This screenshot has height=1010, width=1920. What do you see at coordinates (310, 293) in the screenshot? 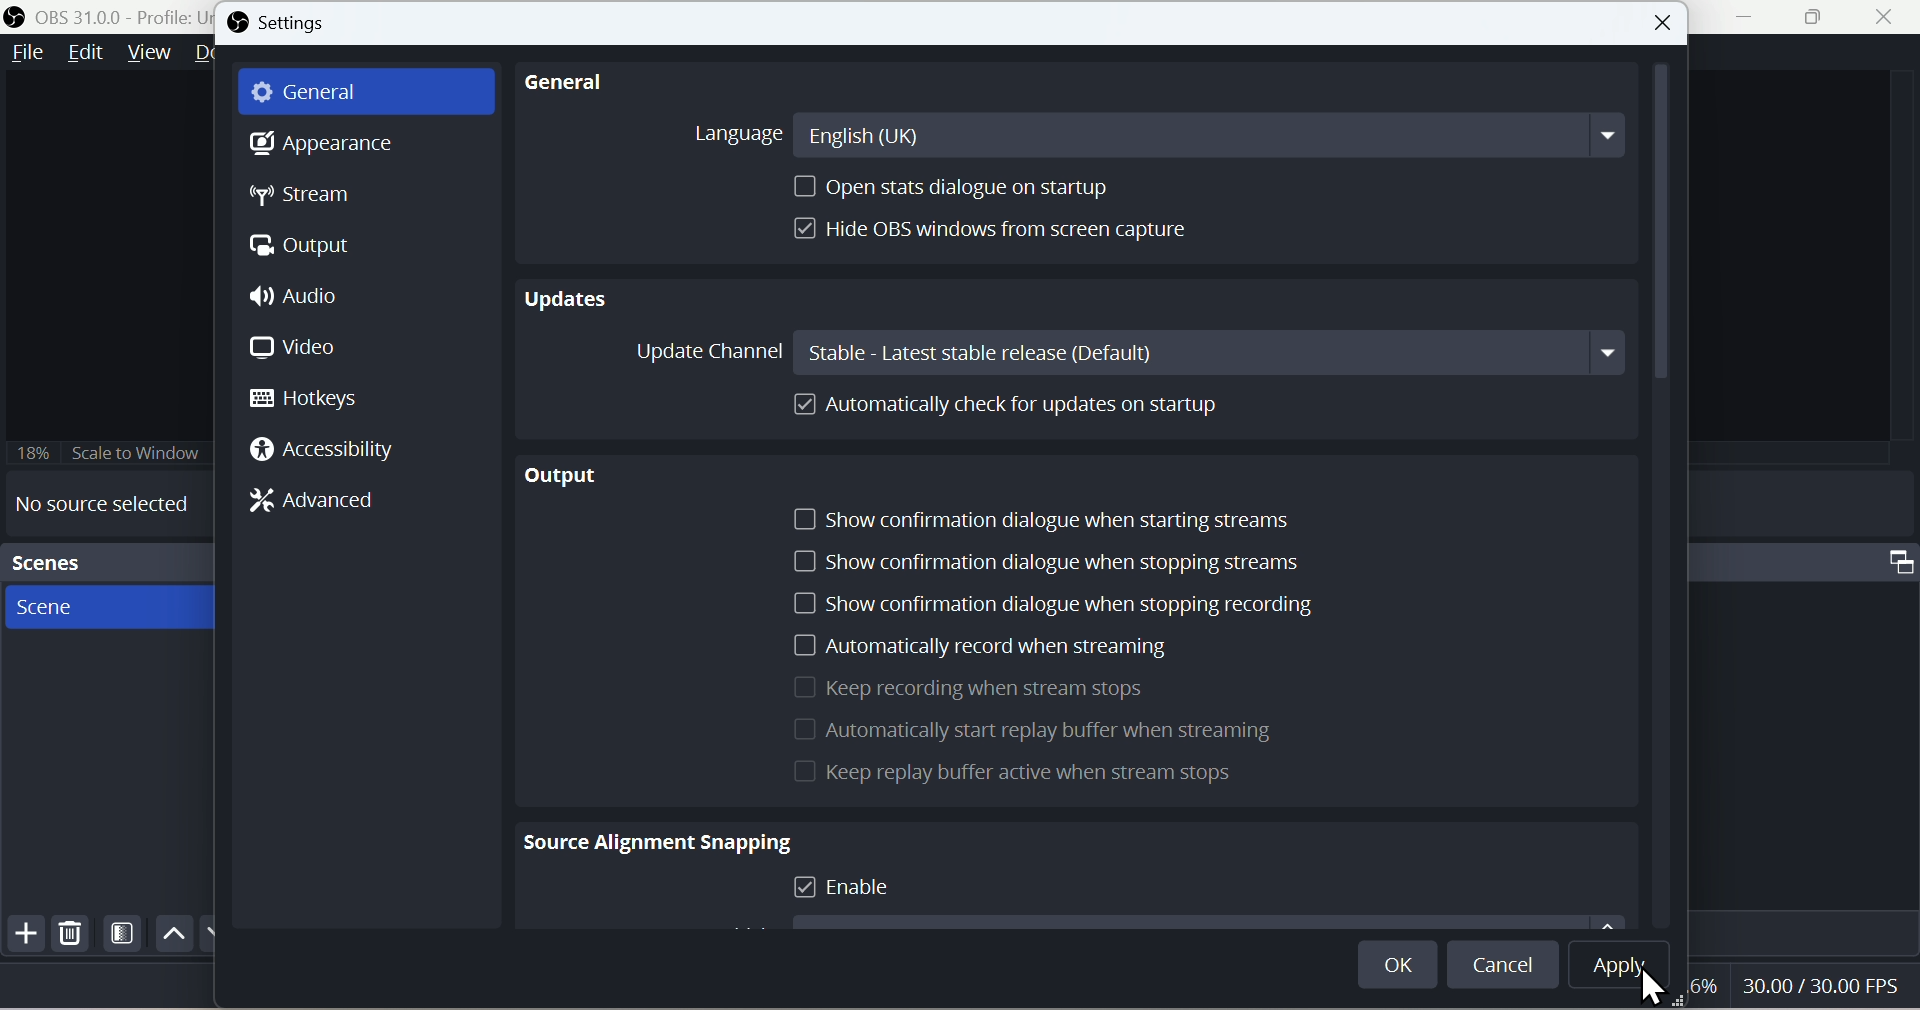
I see `Audio` at bounding box center [310, 293].